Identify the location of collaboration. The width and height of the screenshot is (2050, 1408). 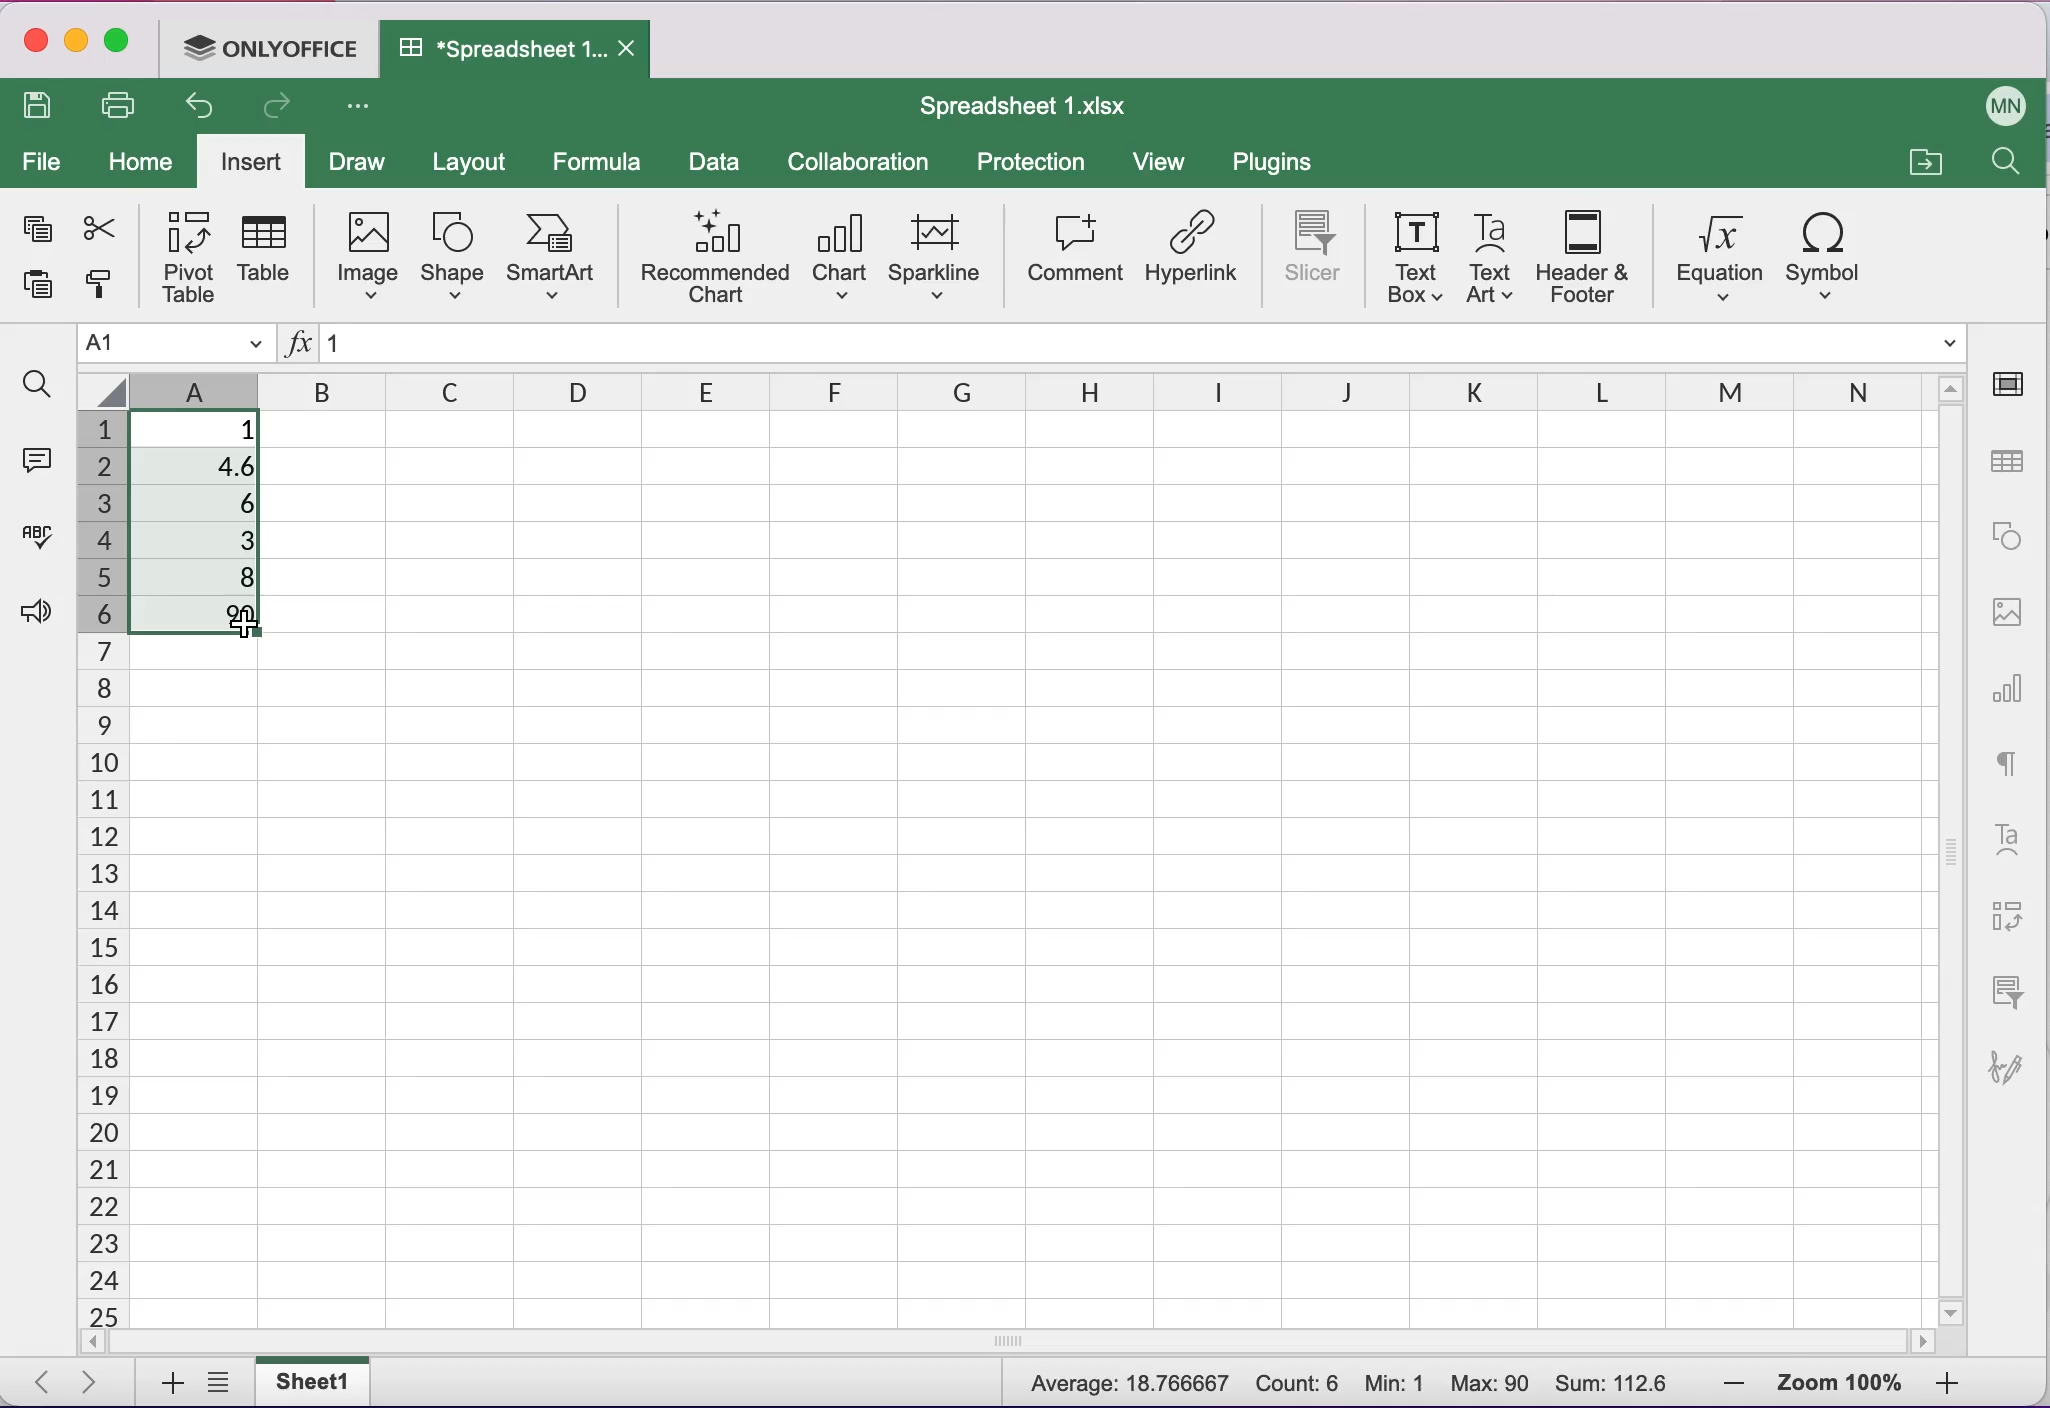
(862, 161).